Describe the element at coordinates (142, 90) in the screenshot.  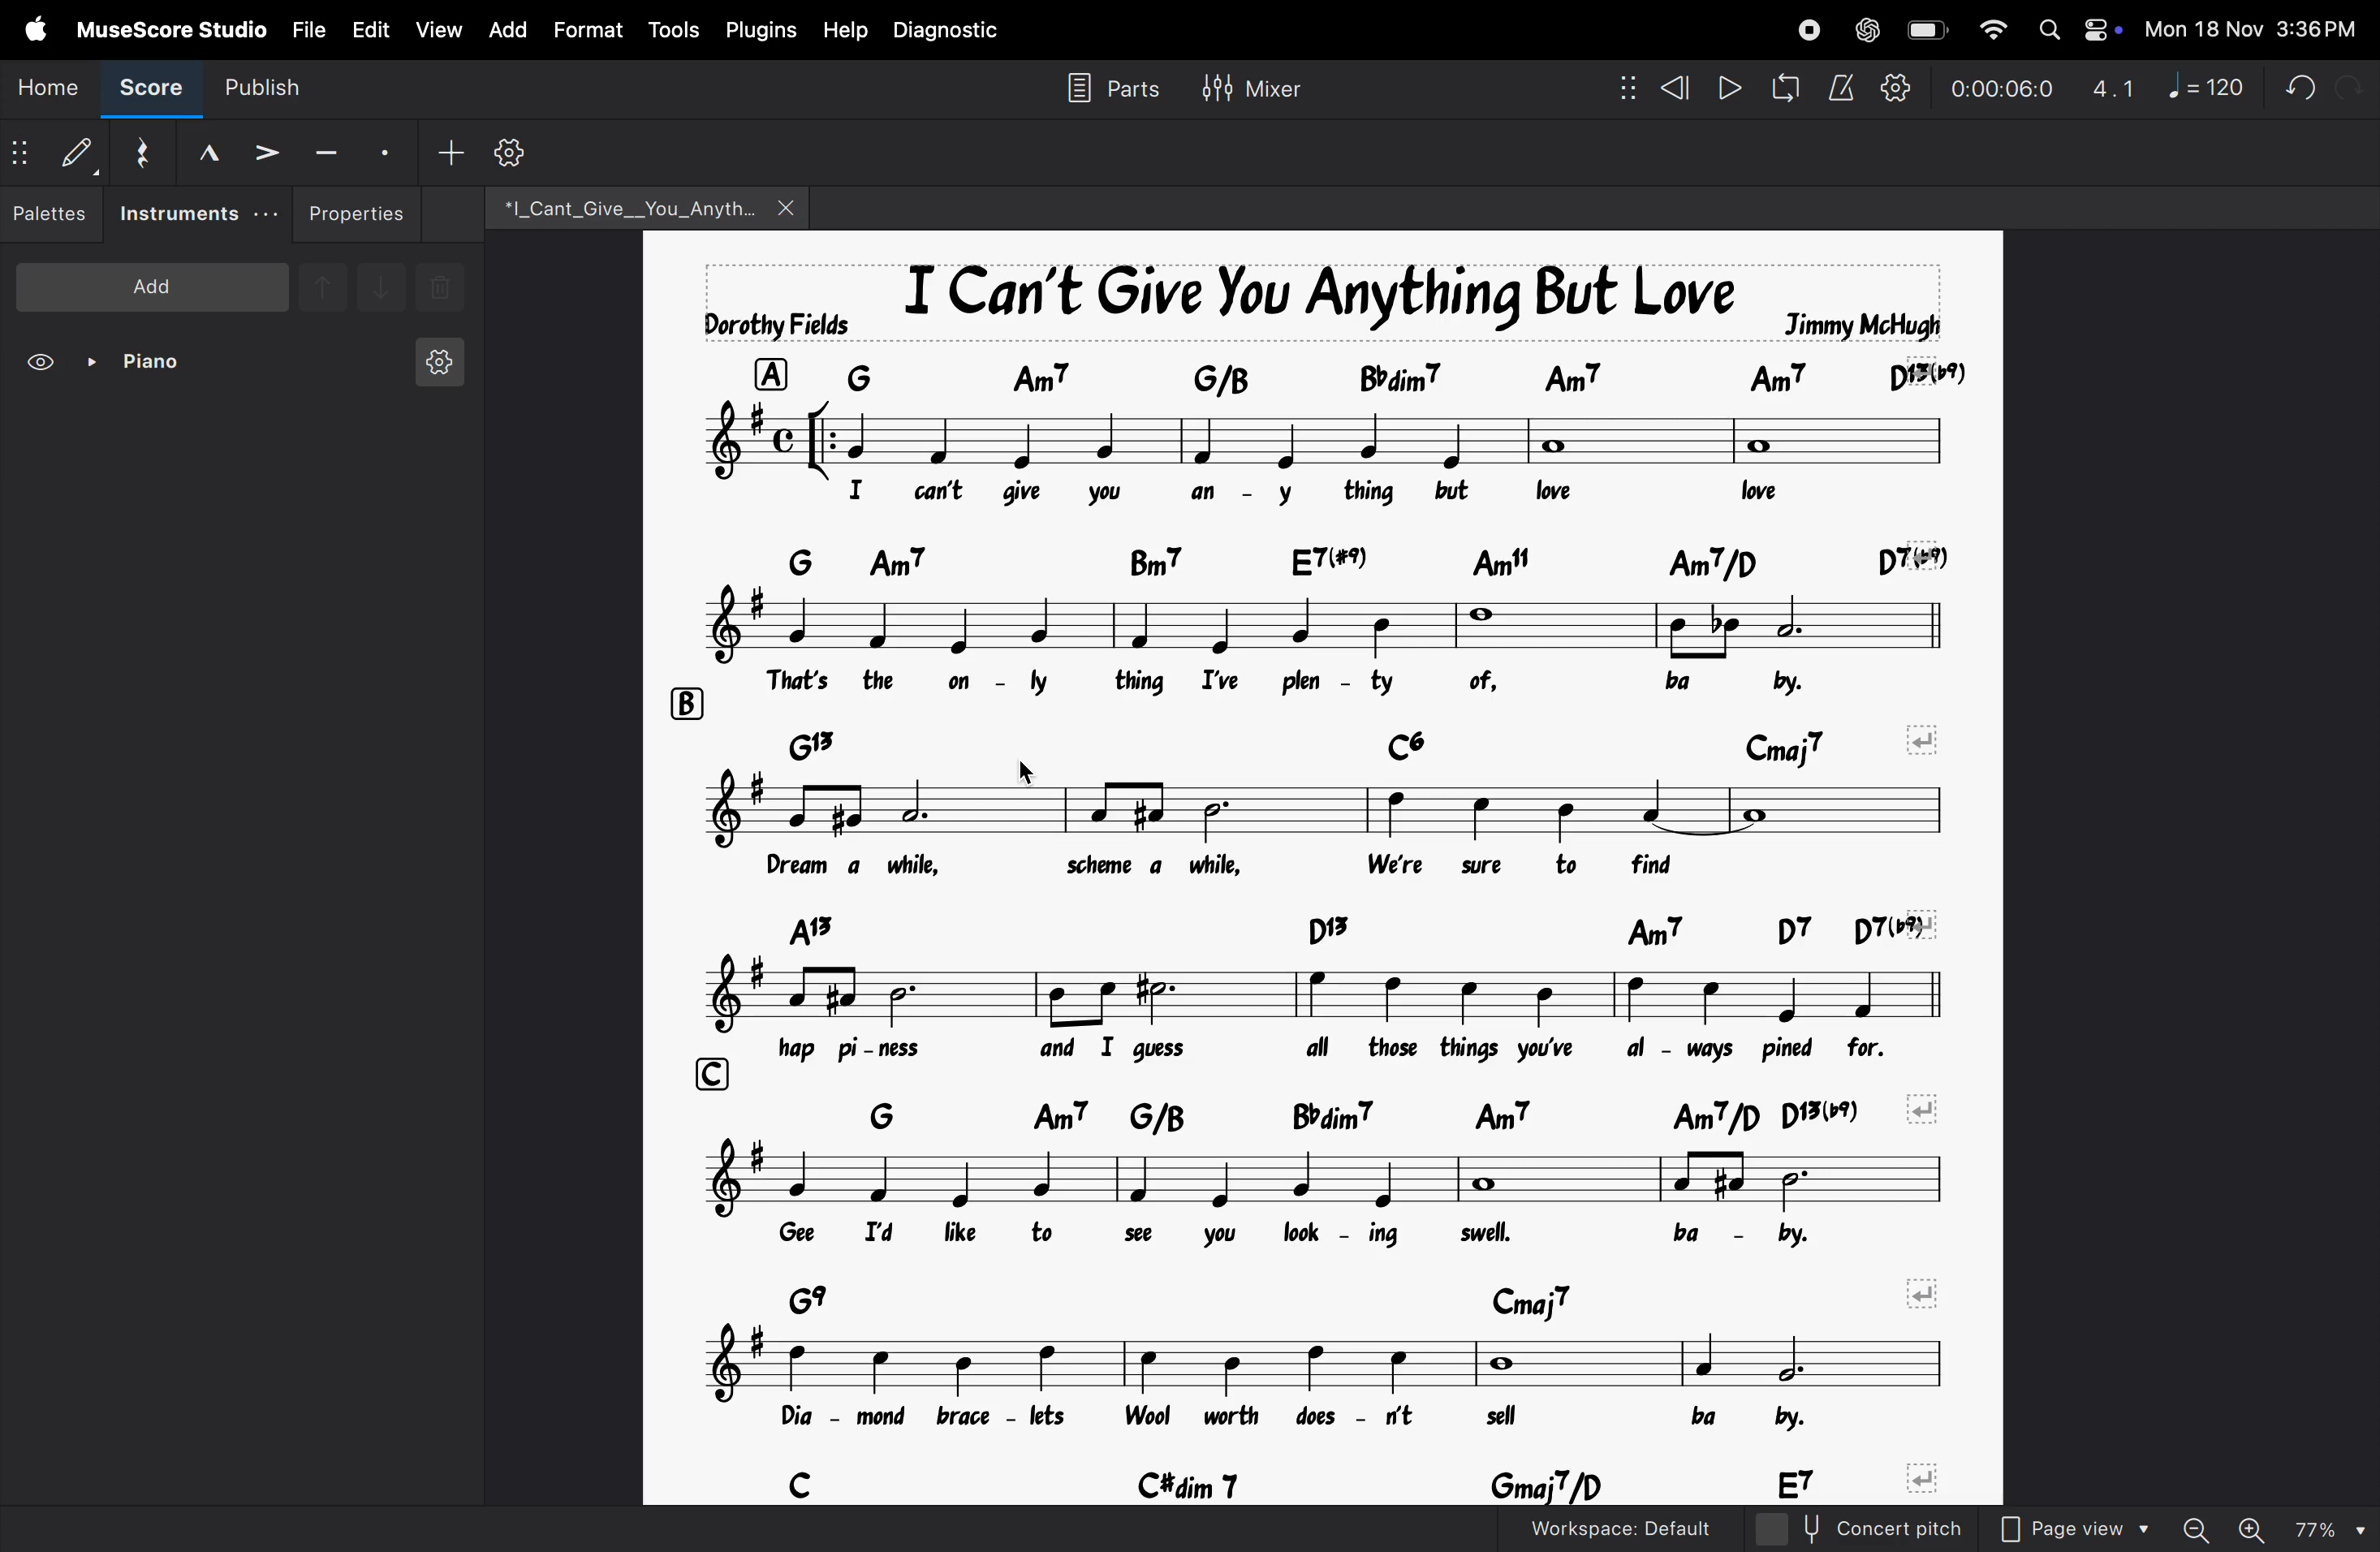
I see `score` at that location.